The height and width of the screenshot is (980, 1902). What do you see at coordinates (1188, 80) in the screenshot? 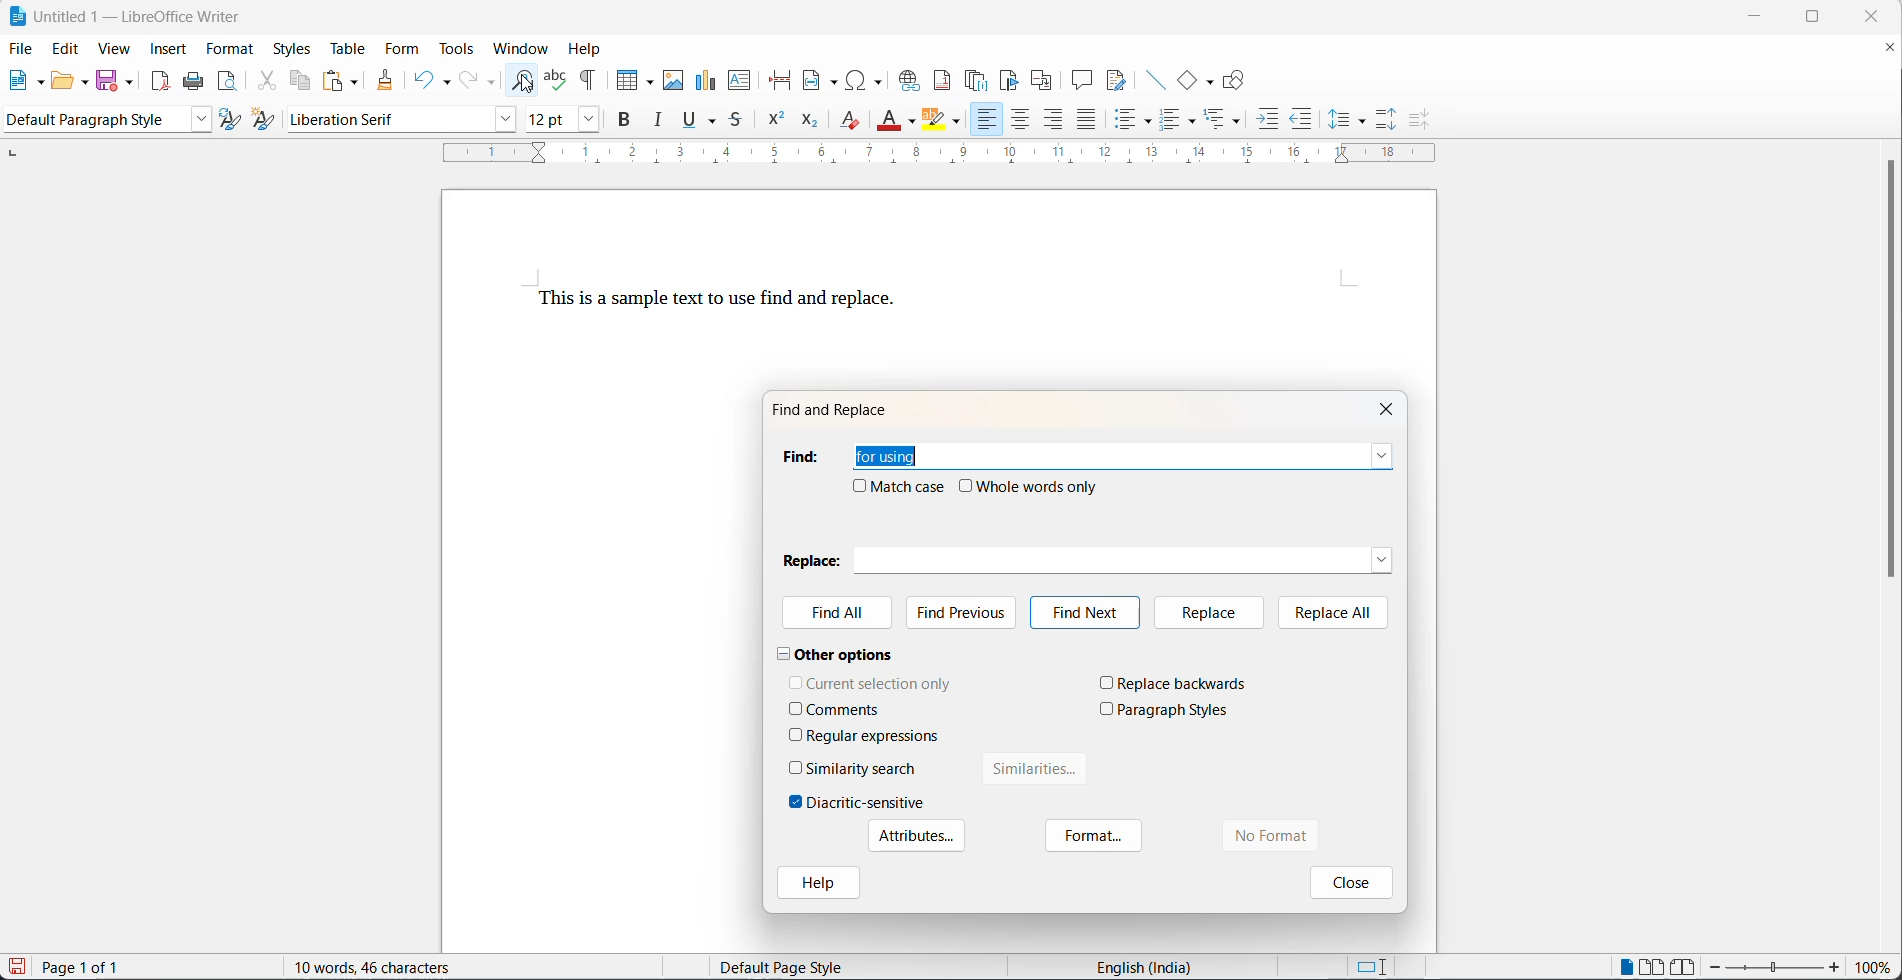
I see `basic shapes` at bounding box center [1188, 80].